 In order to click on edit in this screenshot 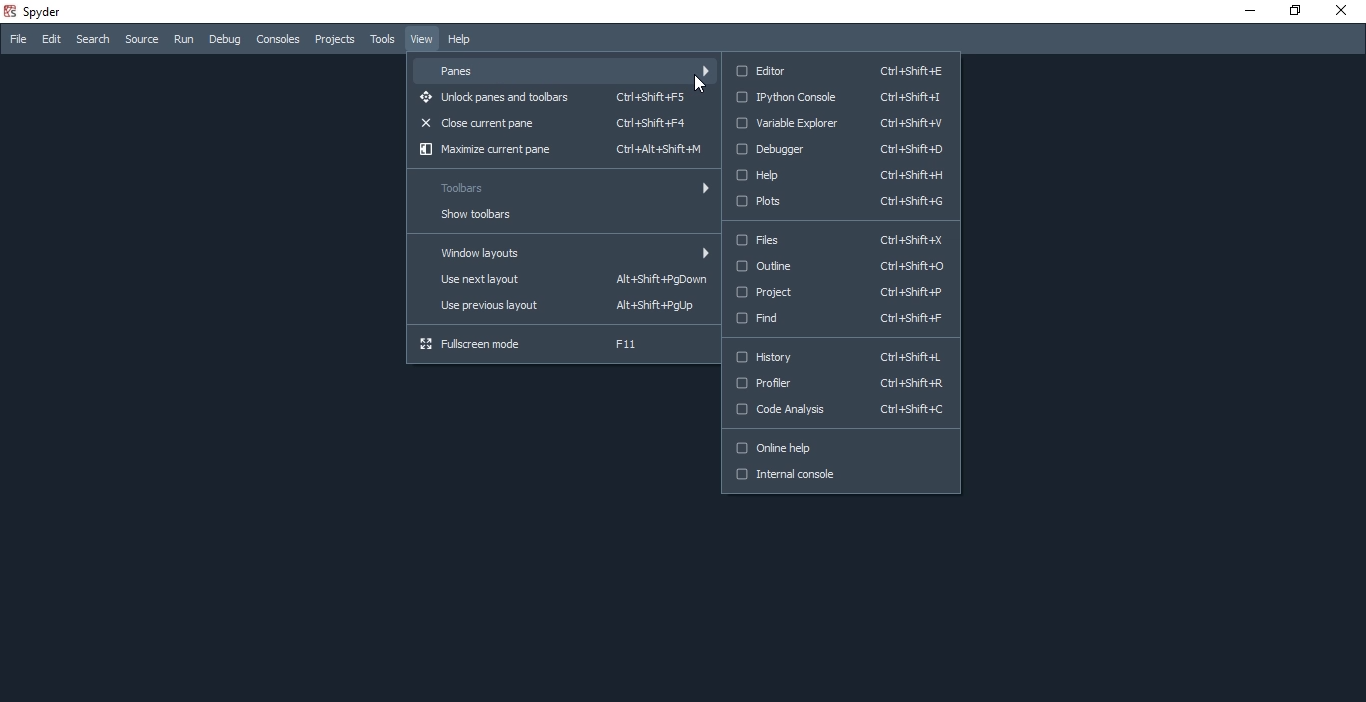, I will do `click(51, 39)`.